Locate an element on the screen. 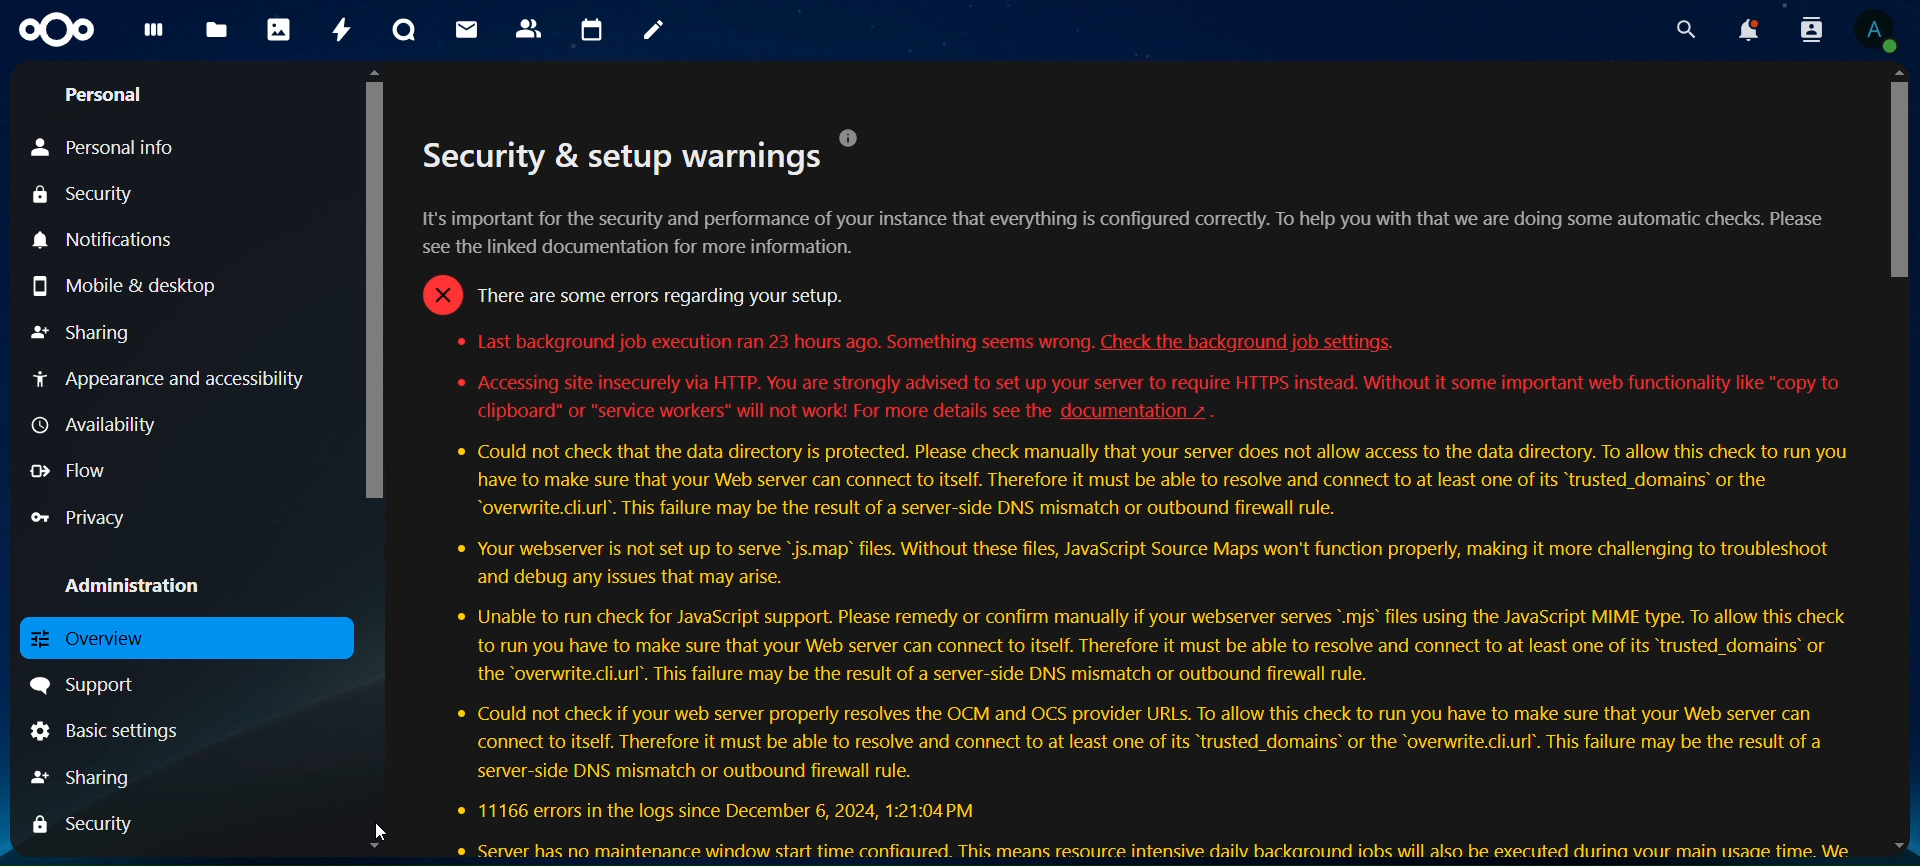 This screenshot has width=1920, height=866. flow is located at coordinates (71, 473).